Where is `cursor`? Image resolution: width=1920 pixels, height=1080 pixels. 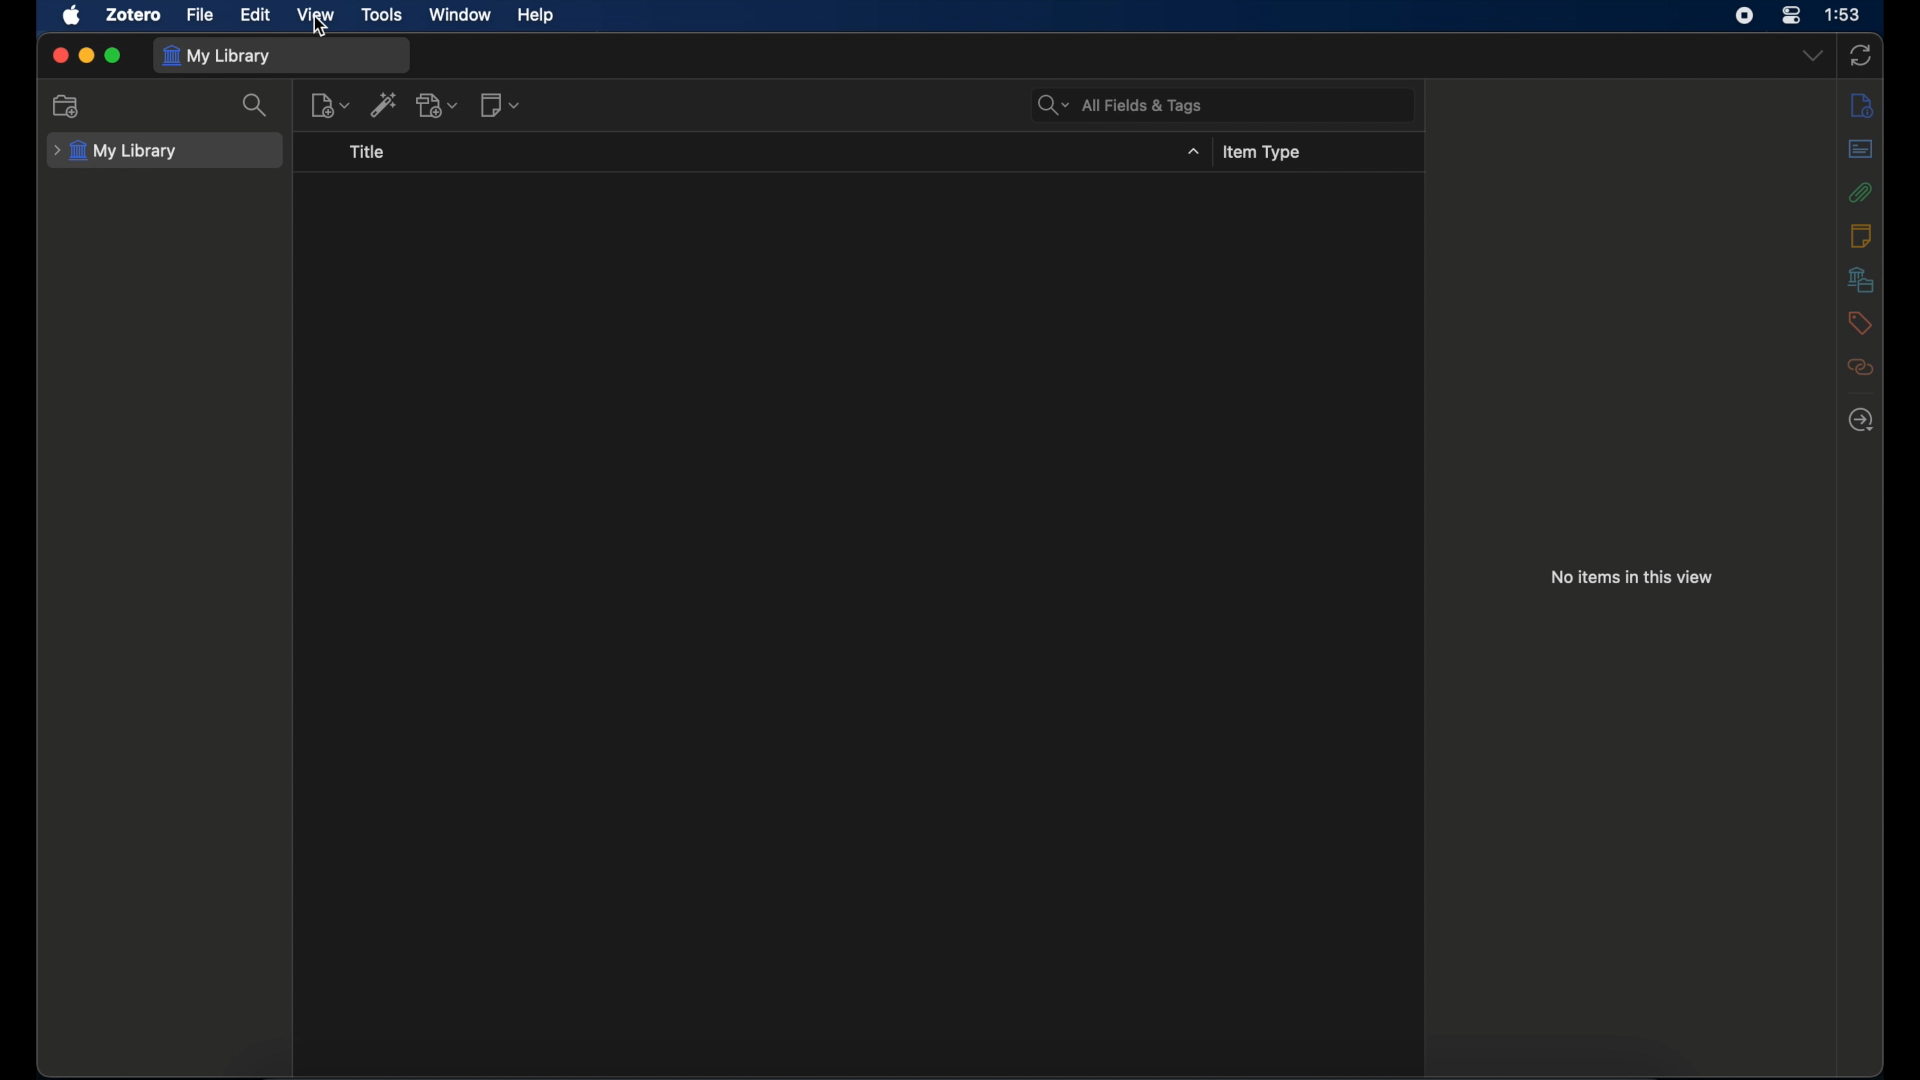 cursor is located at coordinates (323, 28).